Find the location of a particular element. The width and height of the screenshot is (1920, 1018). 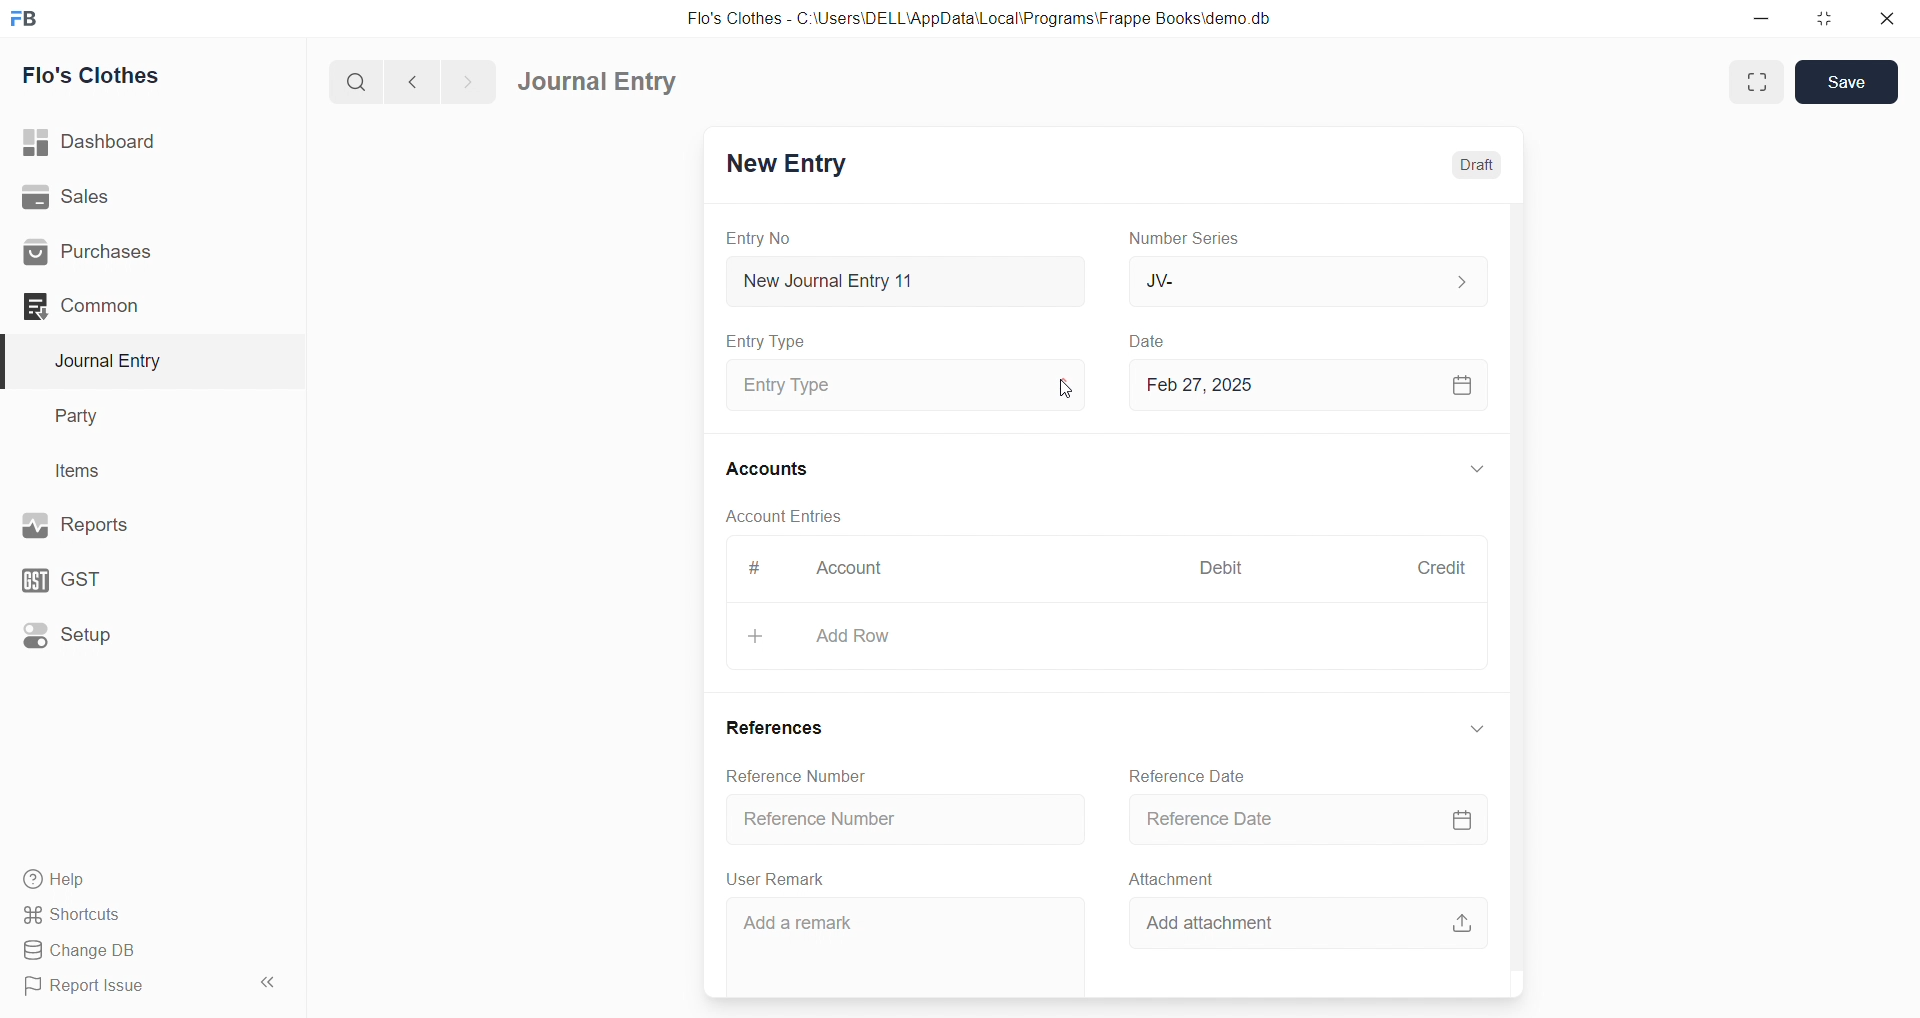

Account is located at coordinates (858, 566).